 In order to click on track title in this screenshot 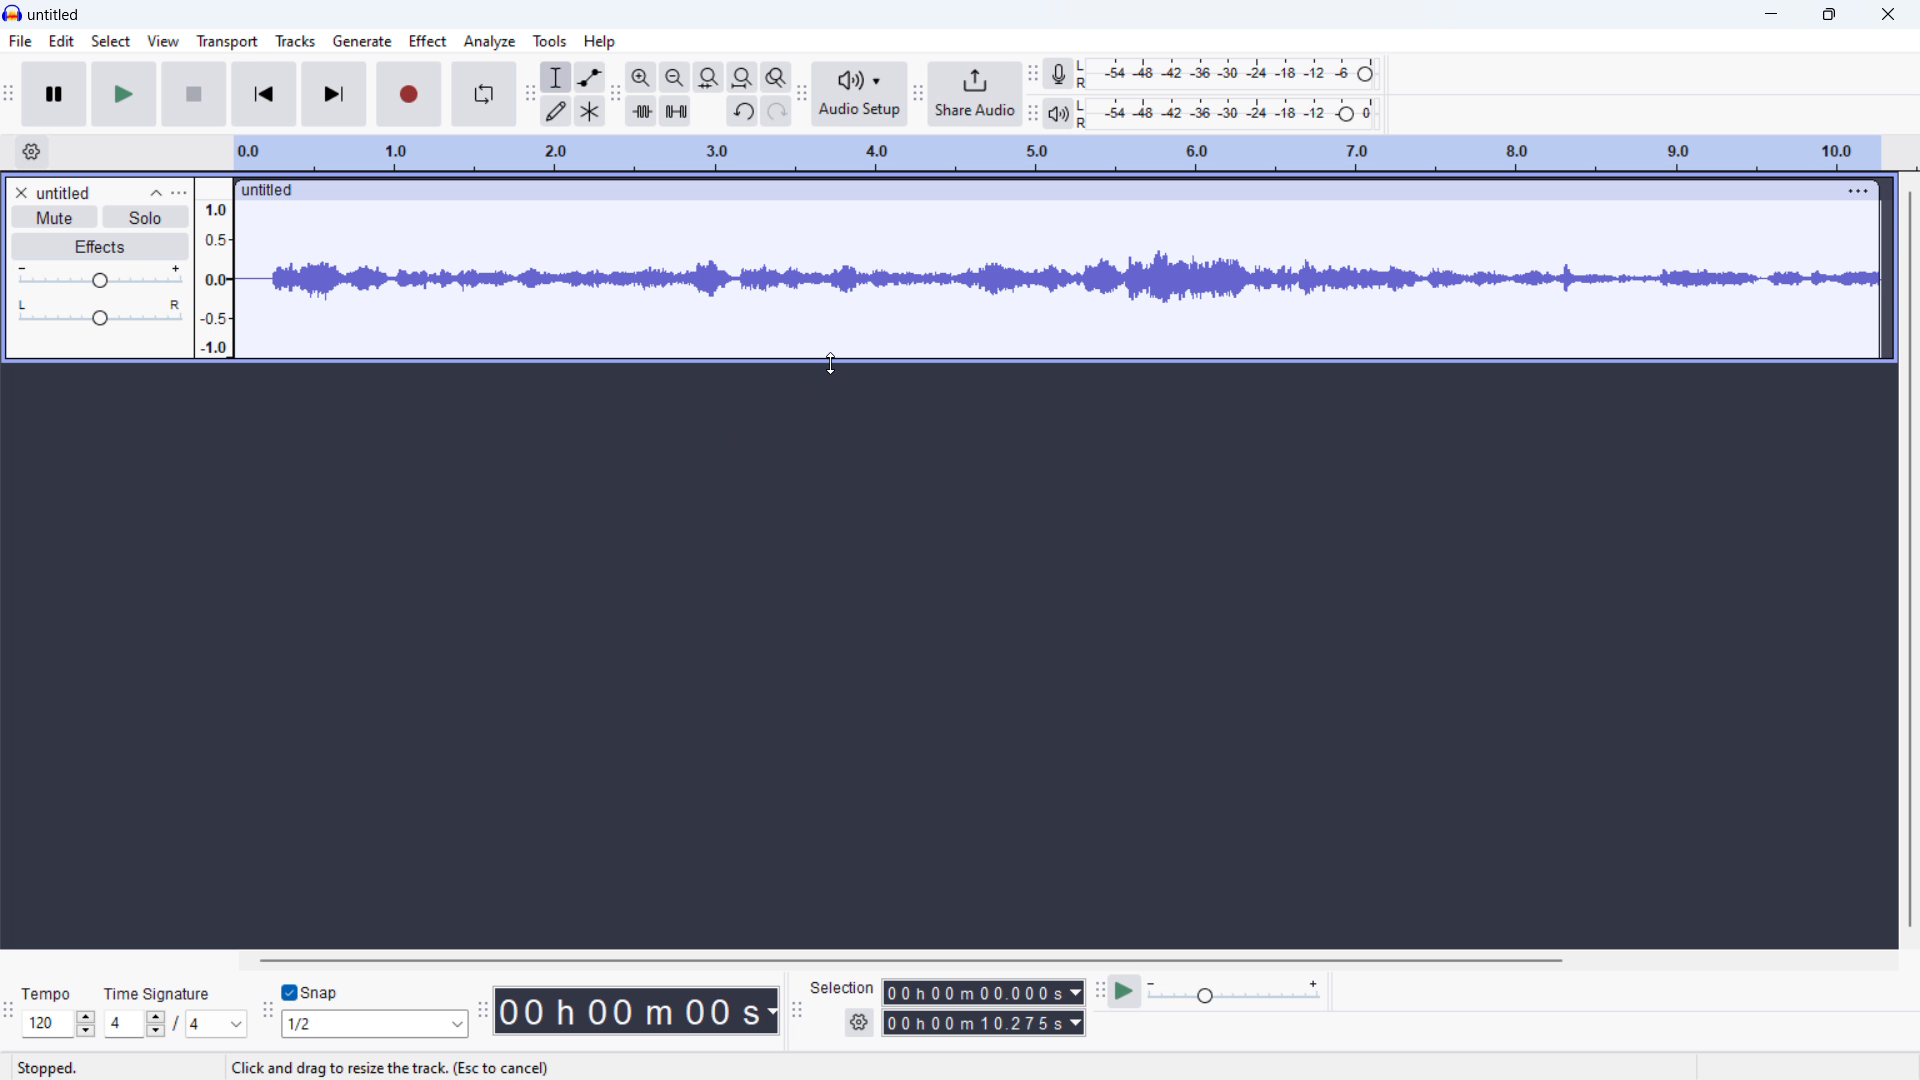, I will do `click(65, 192)`.